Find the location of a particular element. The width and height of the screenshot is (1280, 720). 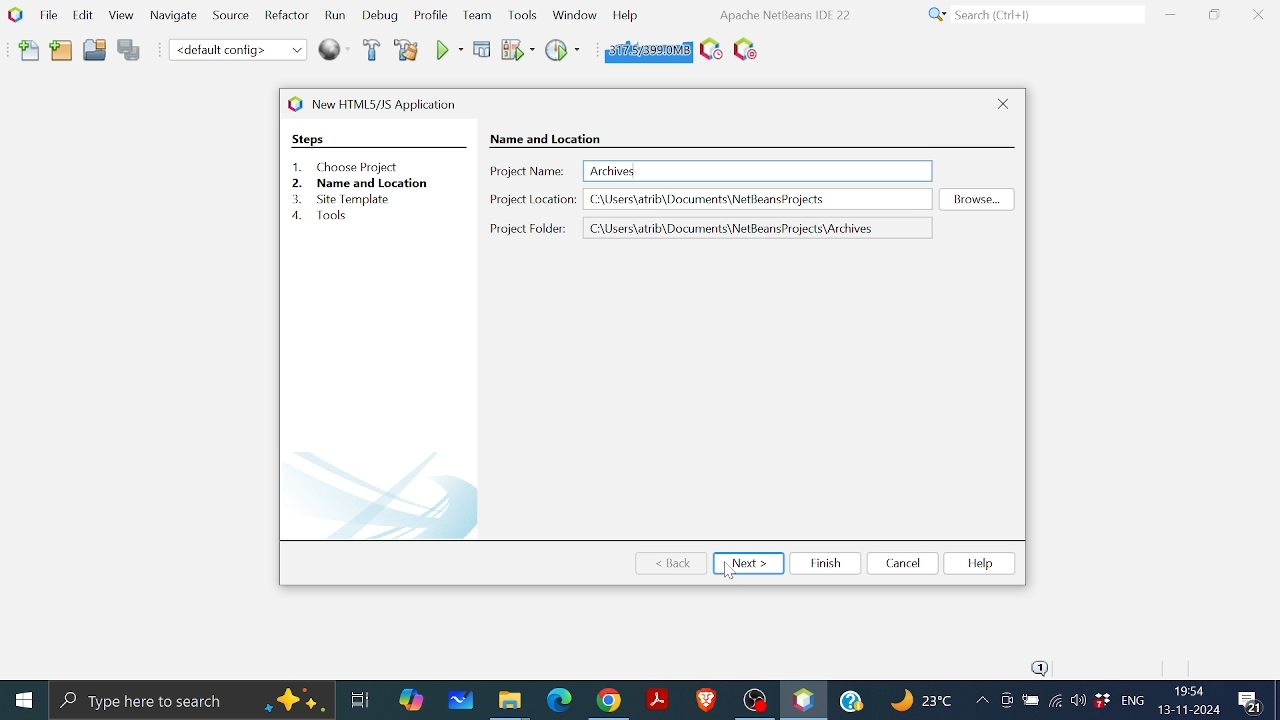

Navigate is located at coordinates (174, 19).